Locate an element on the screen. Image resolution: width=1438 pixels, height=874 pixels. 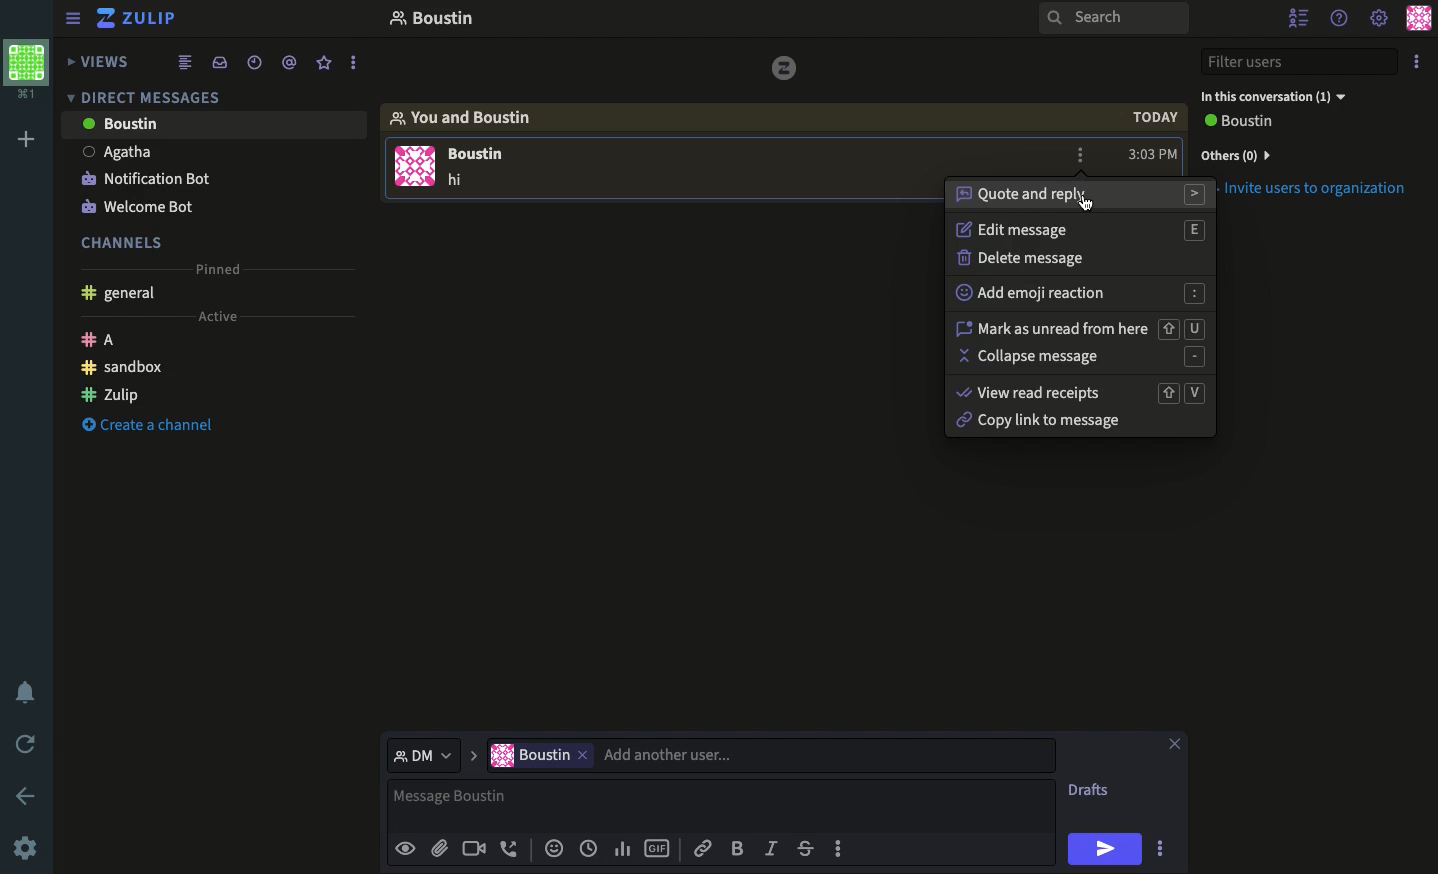
Close is located at coordinates (1176, 742).